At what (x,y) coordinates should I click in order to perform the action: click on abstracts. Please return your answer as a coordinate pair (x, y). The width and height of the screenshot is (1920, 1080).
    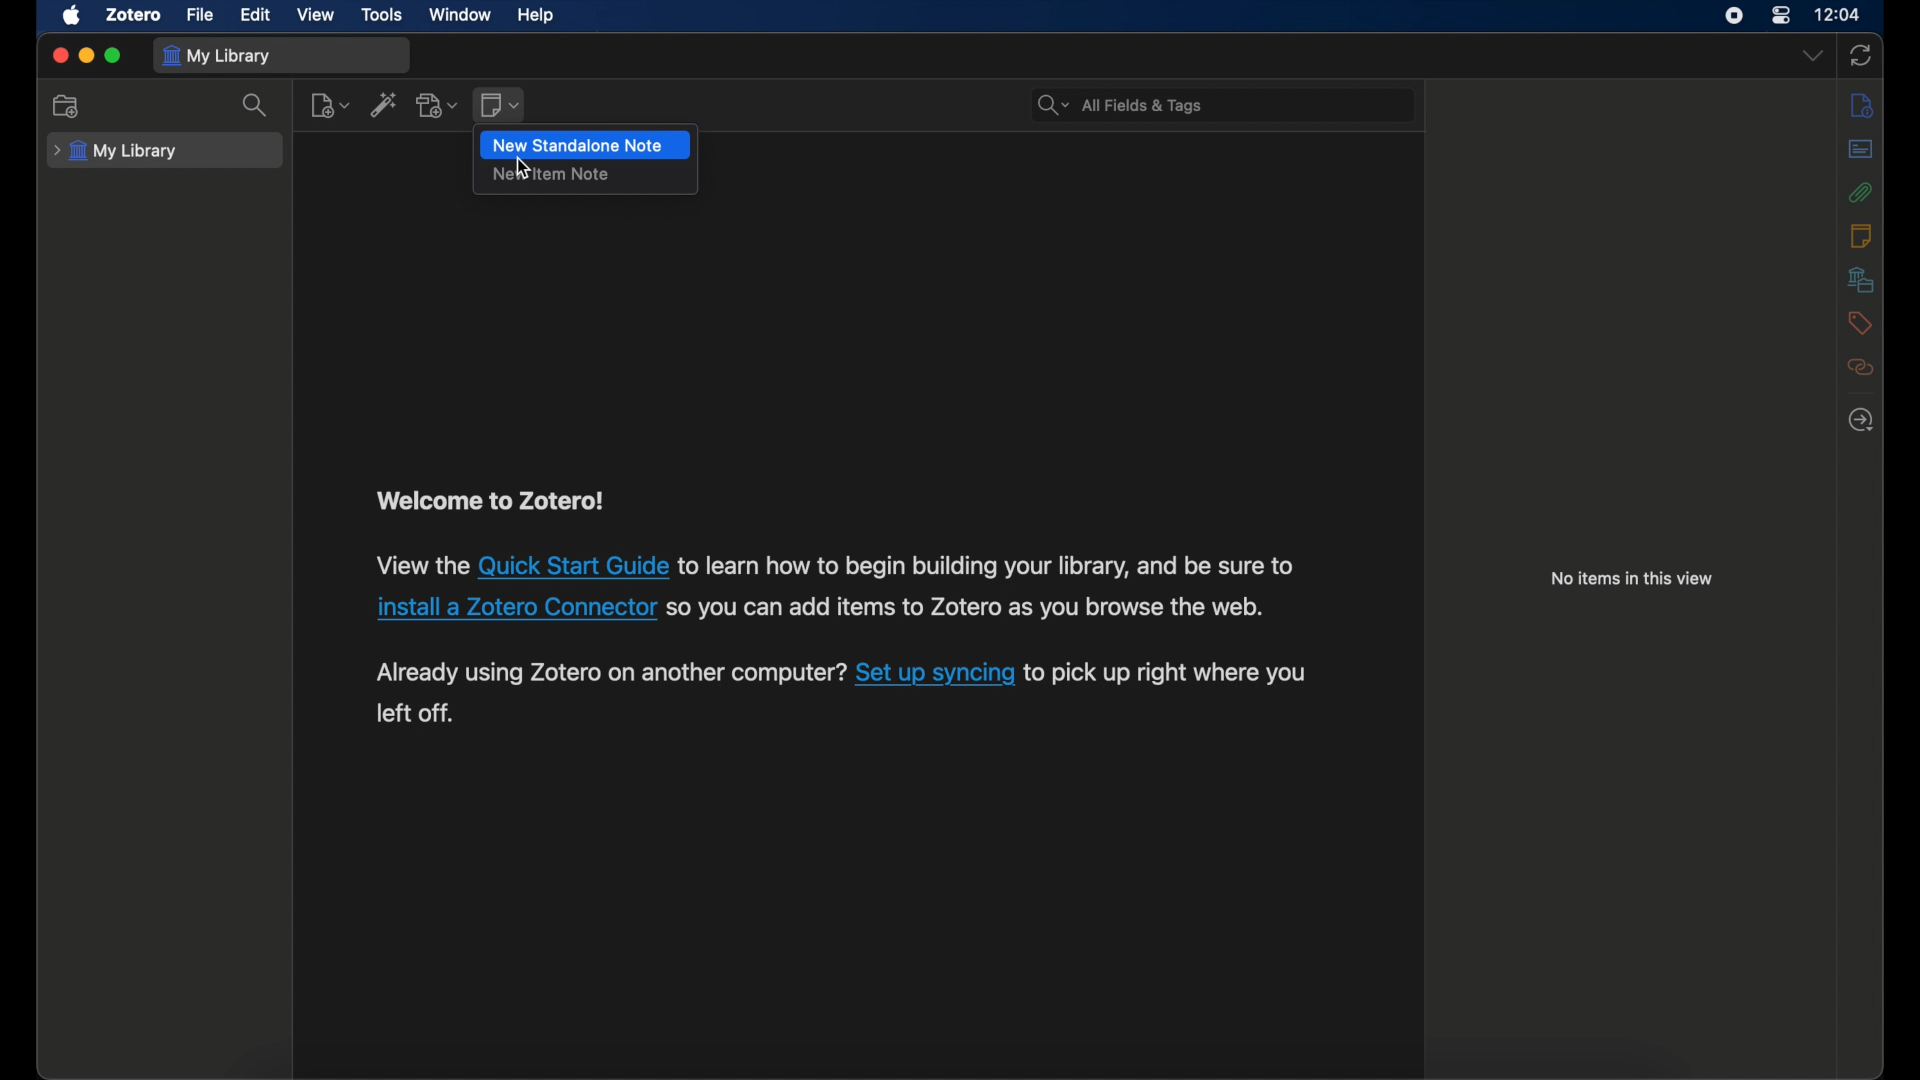
    Looking at the image, I should click on (1862, 149).